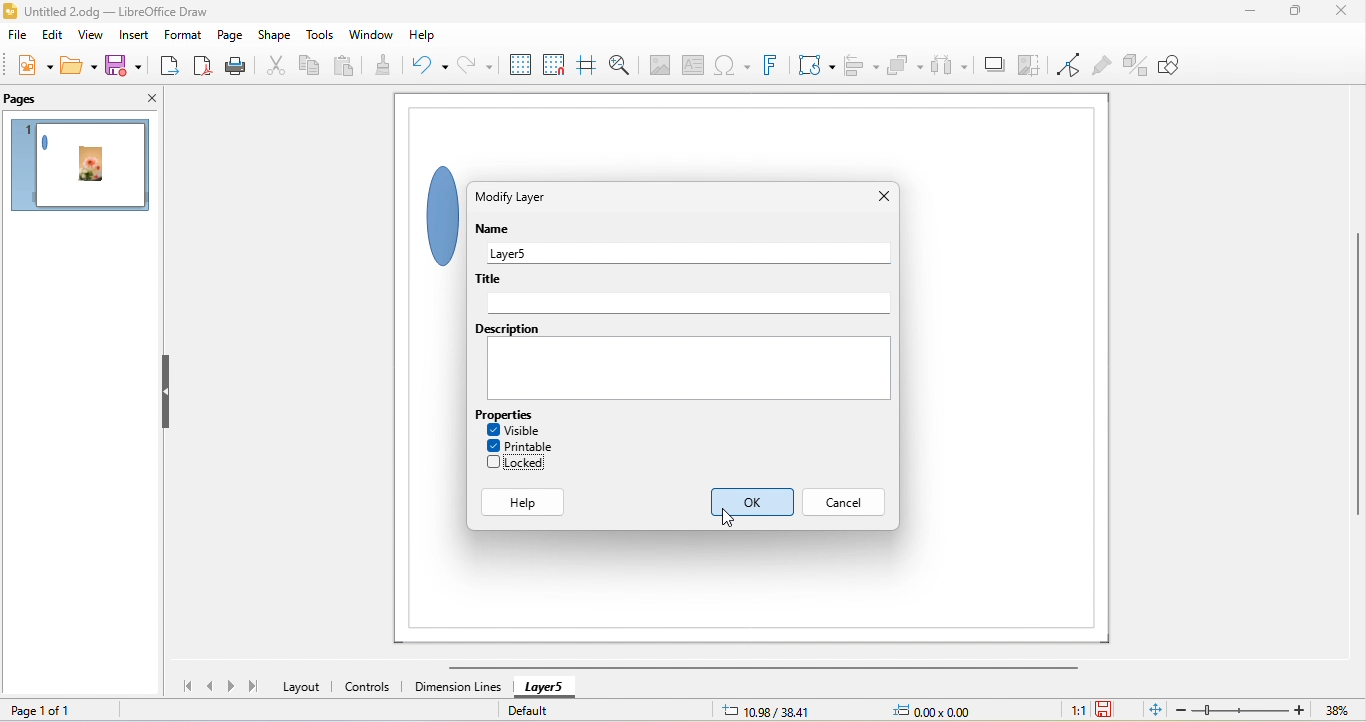 The width and height of the screenshot is (1366, 722). I want to click on printable, so click(521, 446).